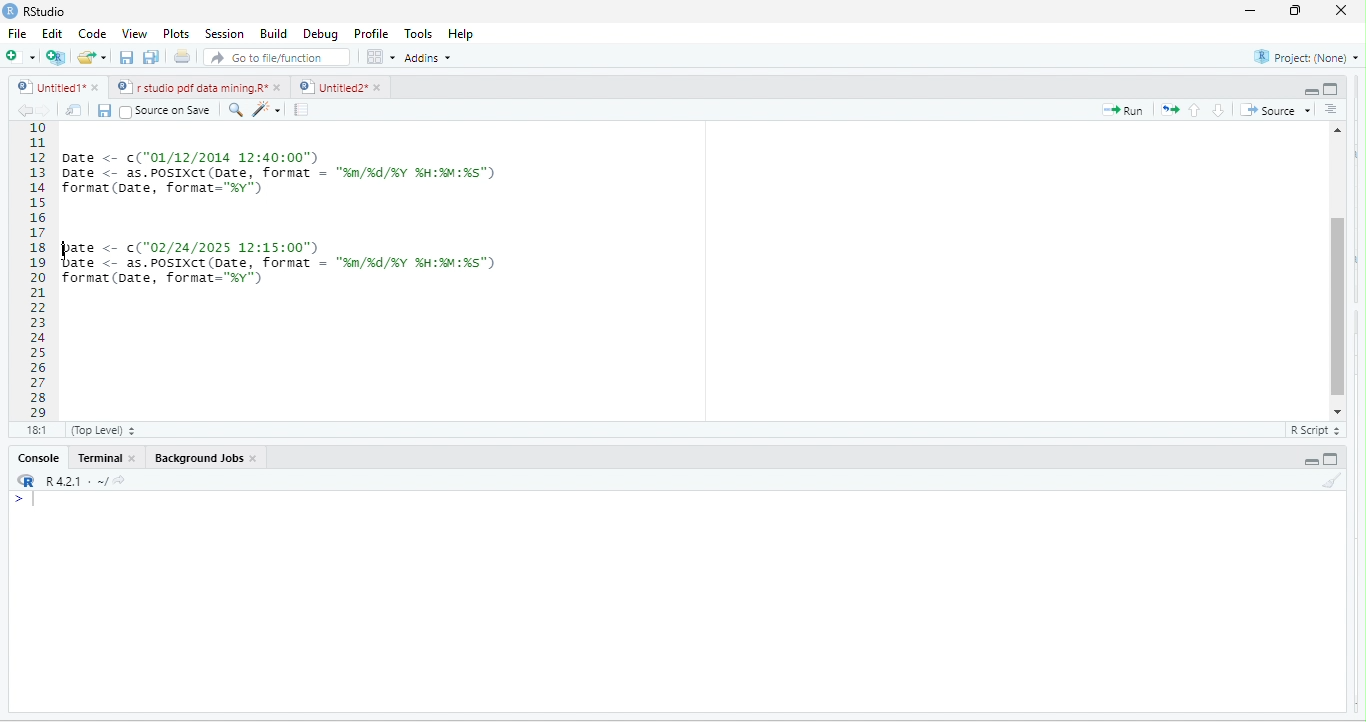 This screenshot has width=1366, height=722. Describe the element at coordinates (134, 33) in the screenshot. I see `View` at that location.